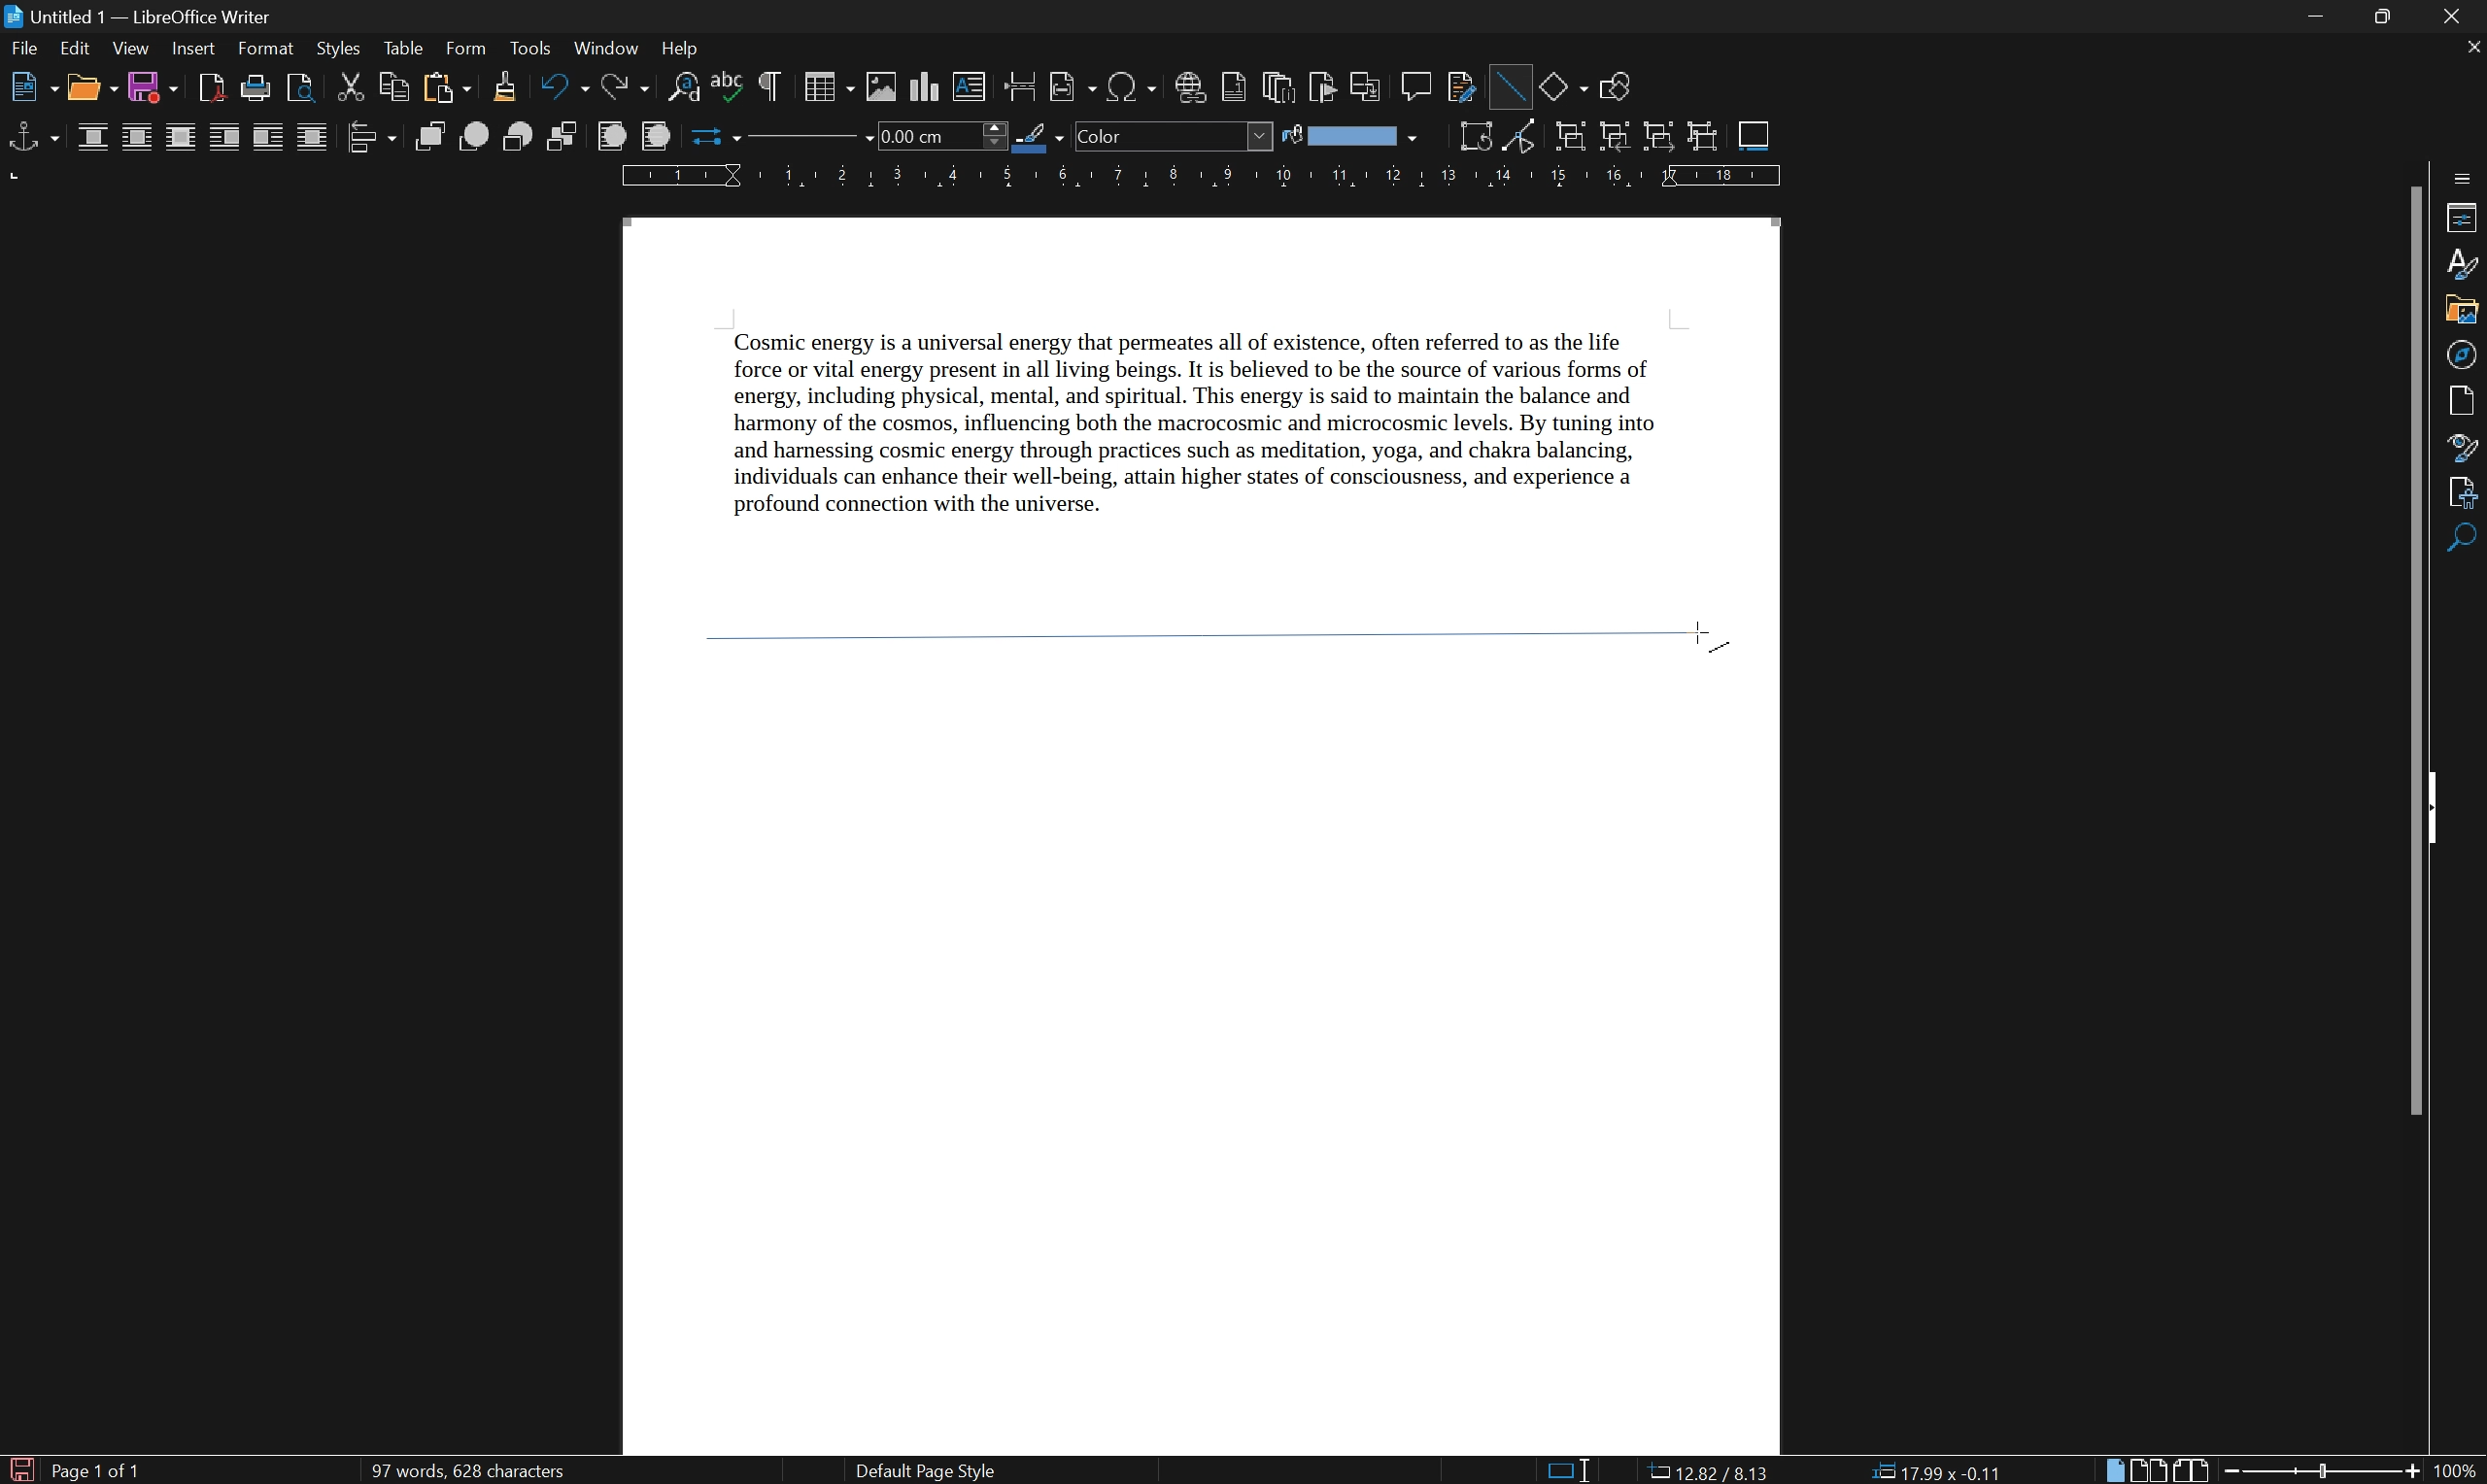  Describe the element at coordinates (337, 47) in the screenshot. I see `styles` at that location.